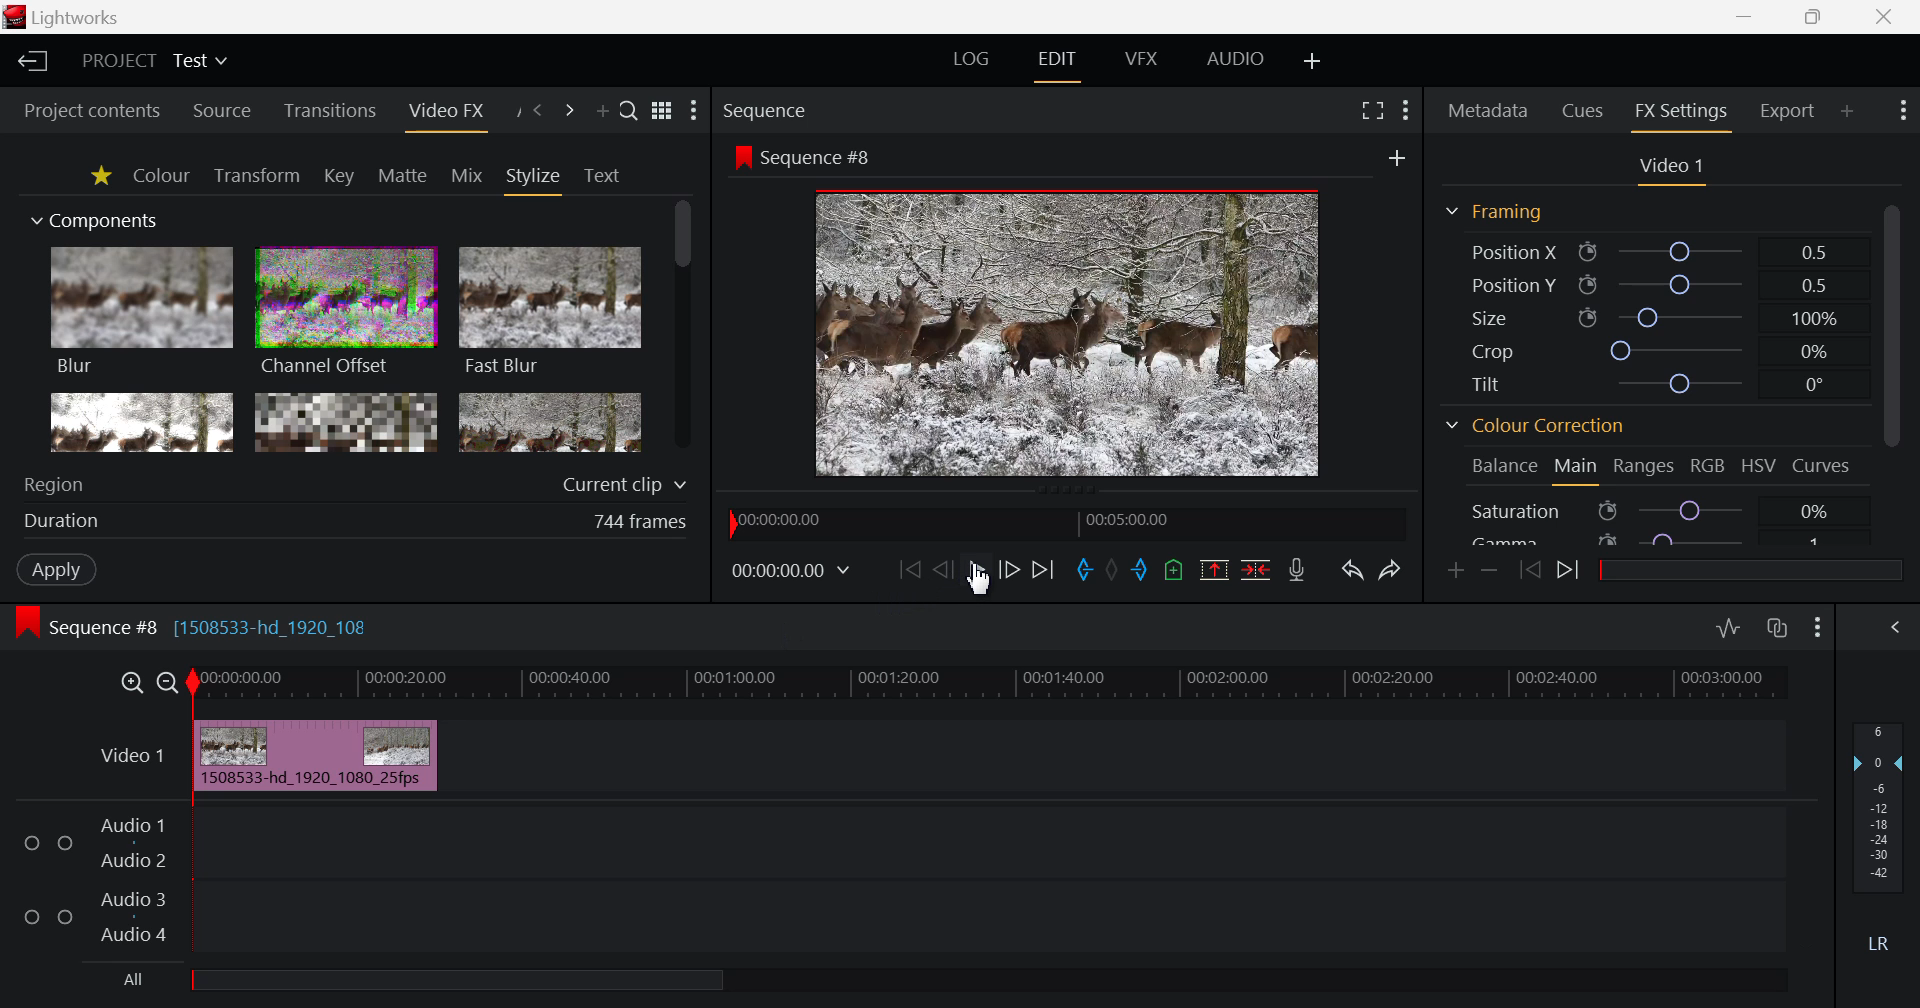  I want to click on cursor, so click(982, 586).